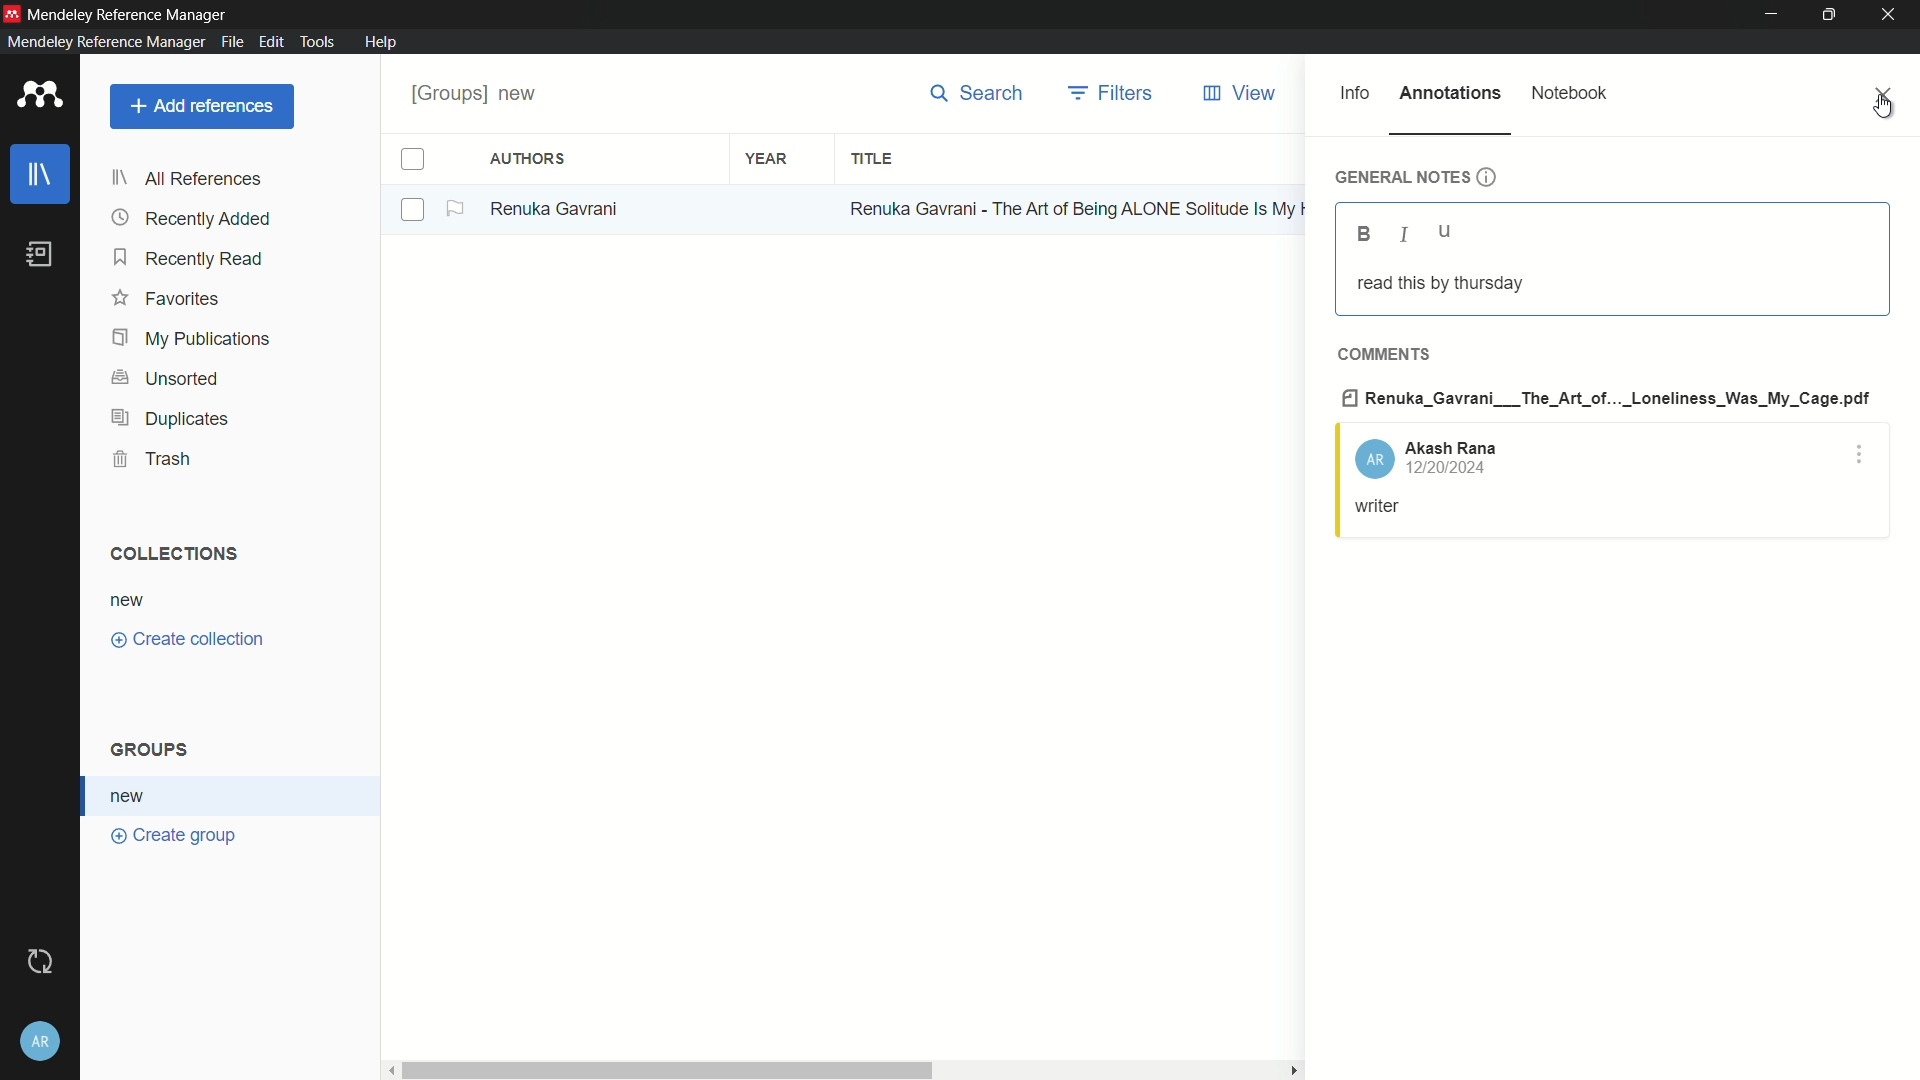  Describe the element at coordinates (530, 160) in the screenshot. I see `authors` at that location.